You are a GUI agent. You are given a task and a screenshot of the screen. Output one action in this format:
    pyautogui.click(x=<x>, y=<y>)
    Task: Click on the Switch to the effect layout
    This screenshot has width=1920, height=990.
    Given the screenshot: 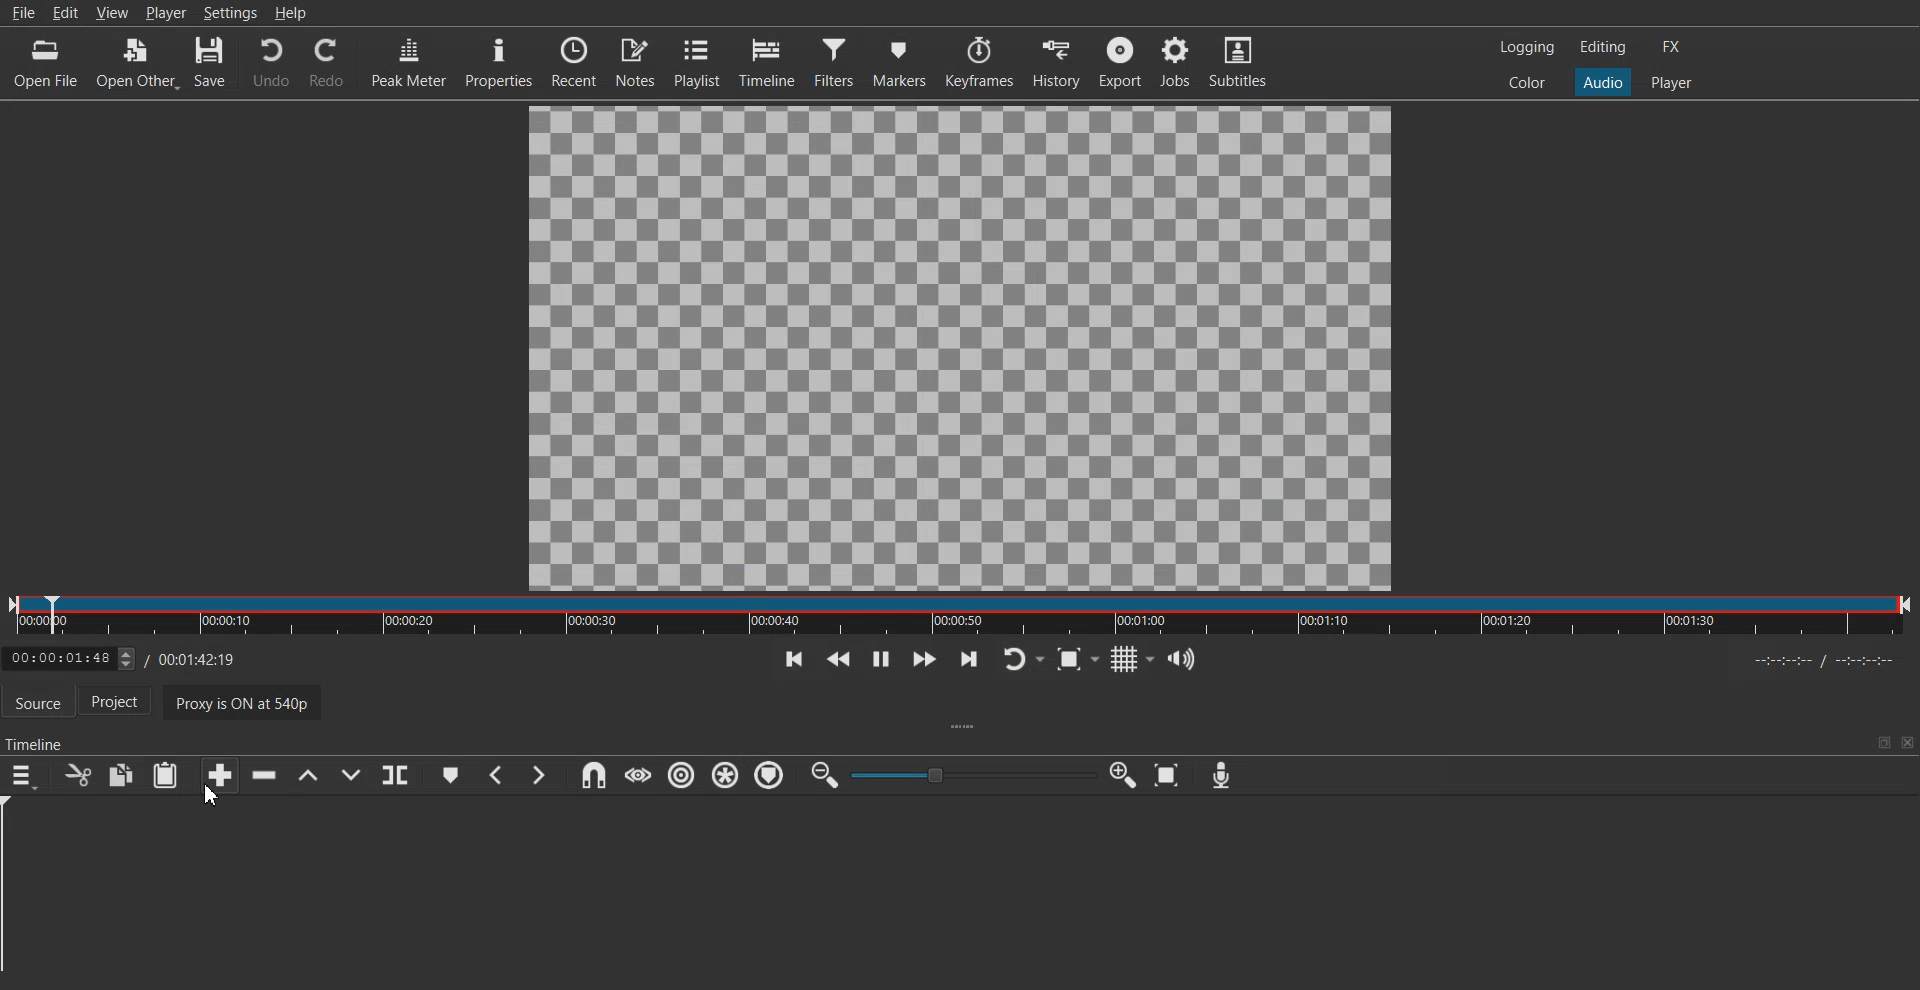 What is the action you would take?
    pyautogui.click(x=1676, y=47)
    